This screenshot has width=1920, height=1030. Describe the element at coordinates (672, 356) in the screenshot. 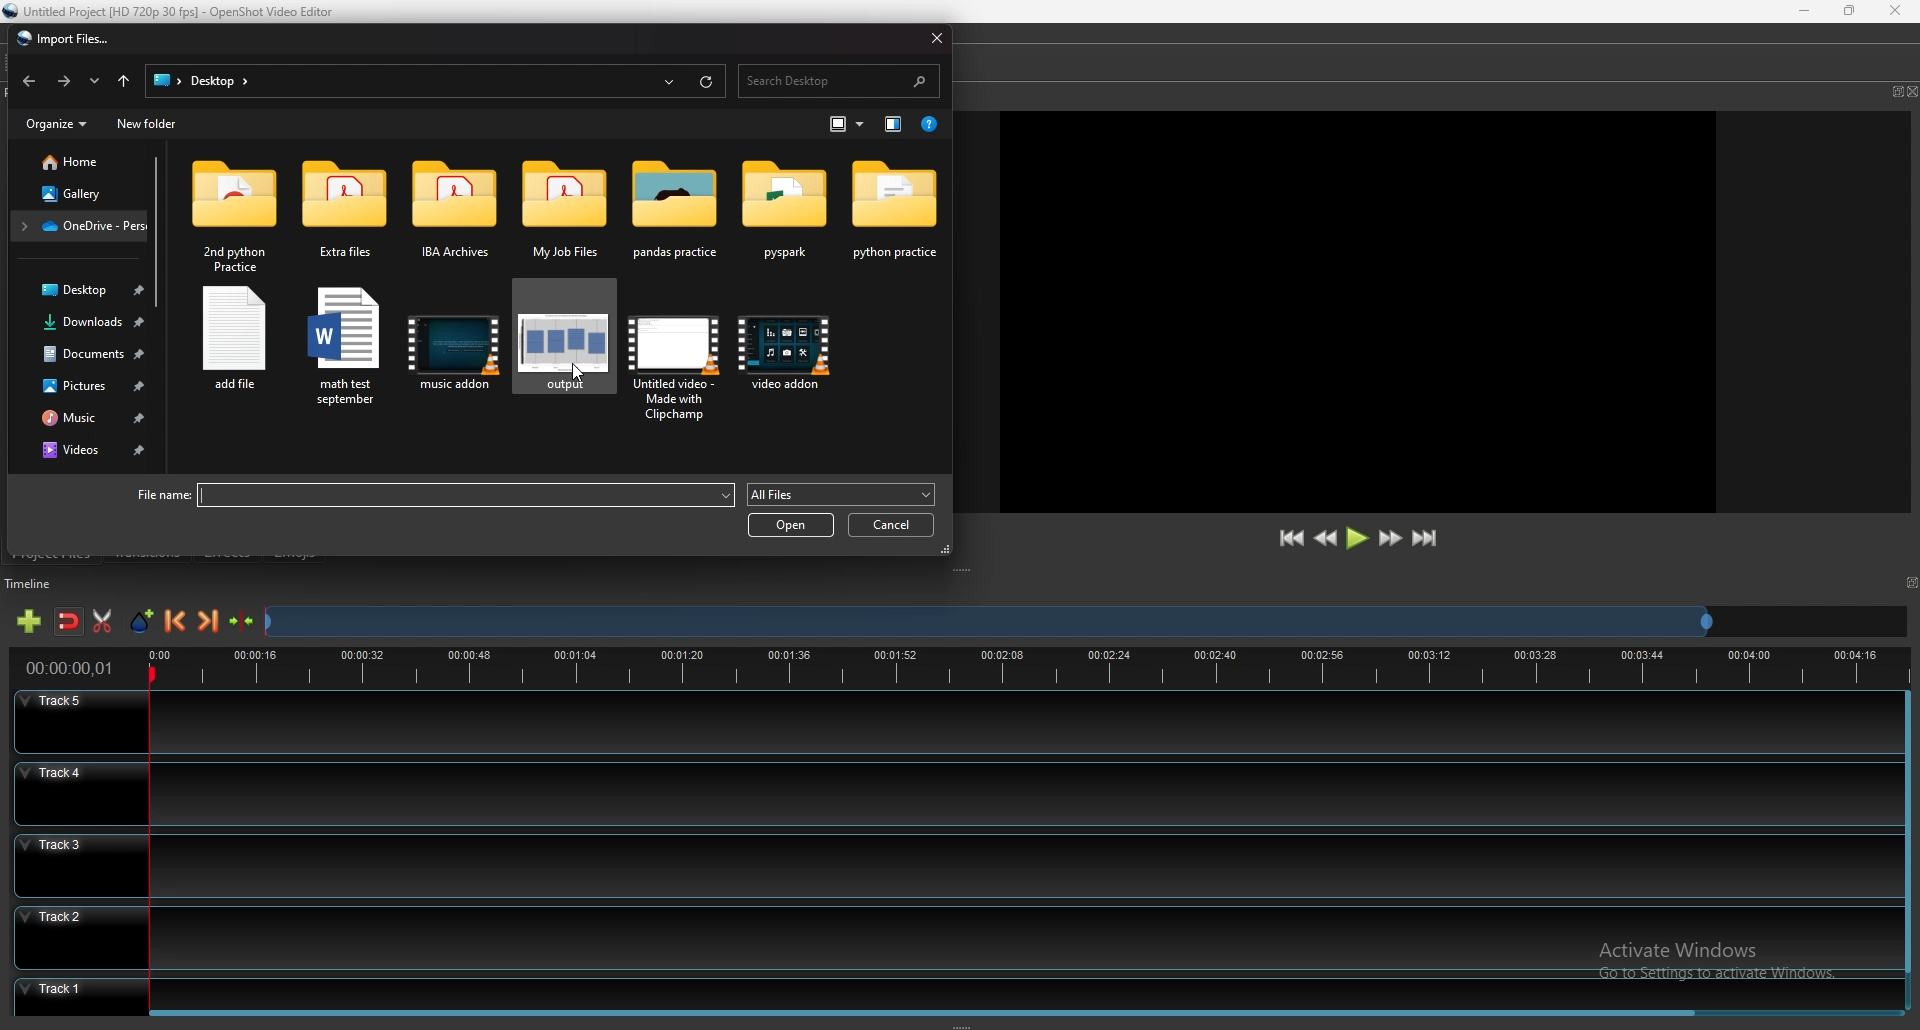

I see `file` at that location.